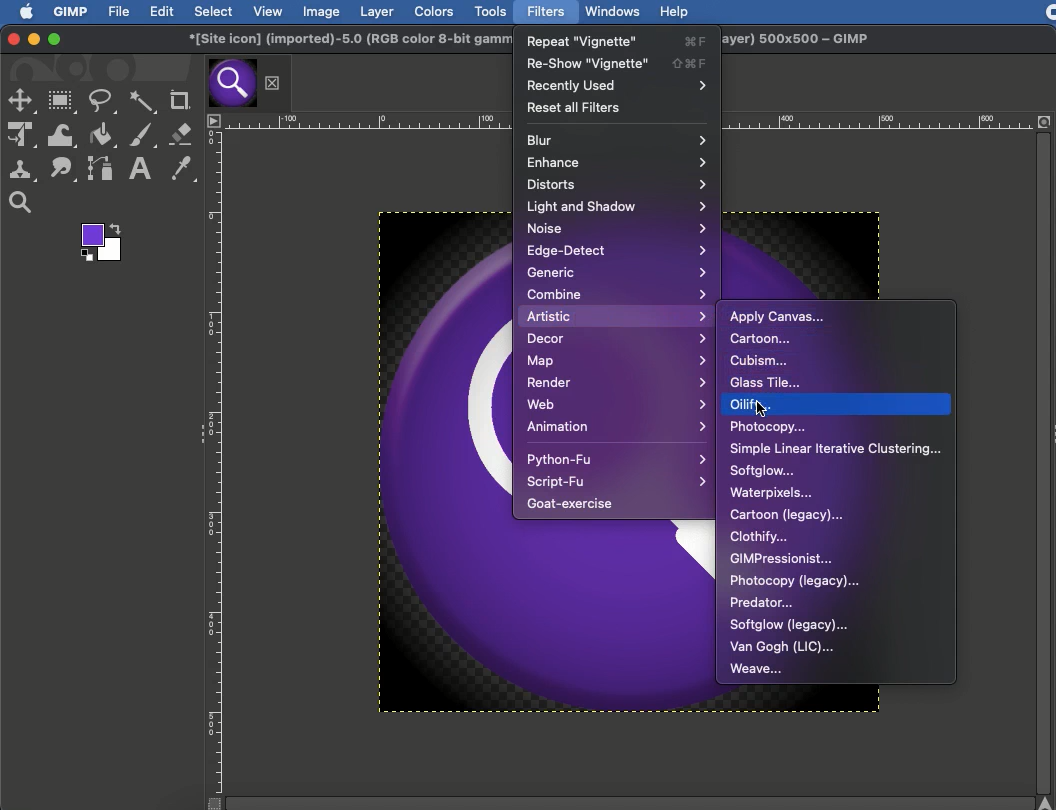 The image size is (1056, 810). What do you see at coordinates (617, 139) in the screenshot?
I see `Blur` at bounding box center [617, 139].